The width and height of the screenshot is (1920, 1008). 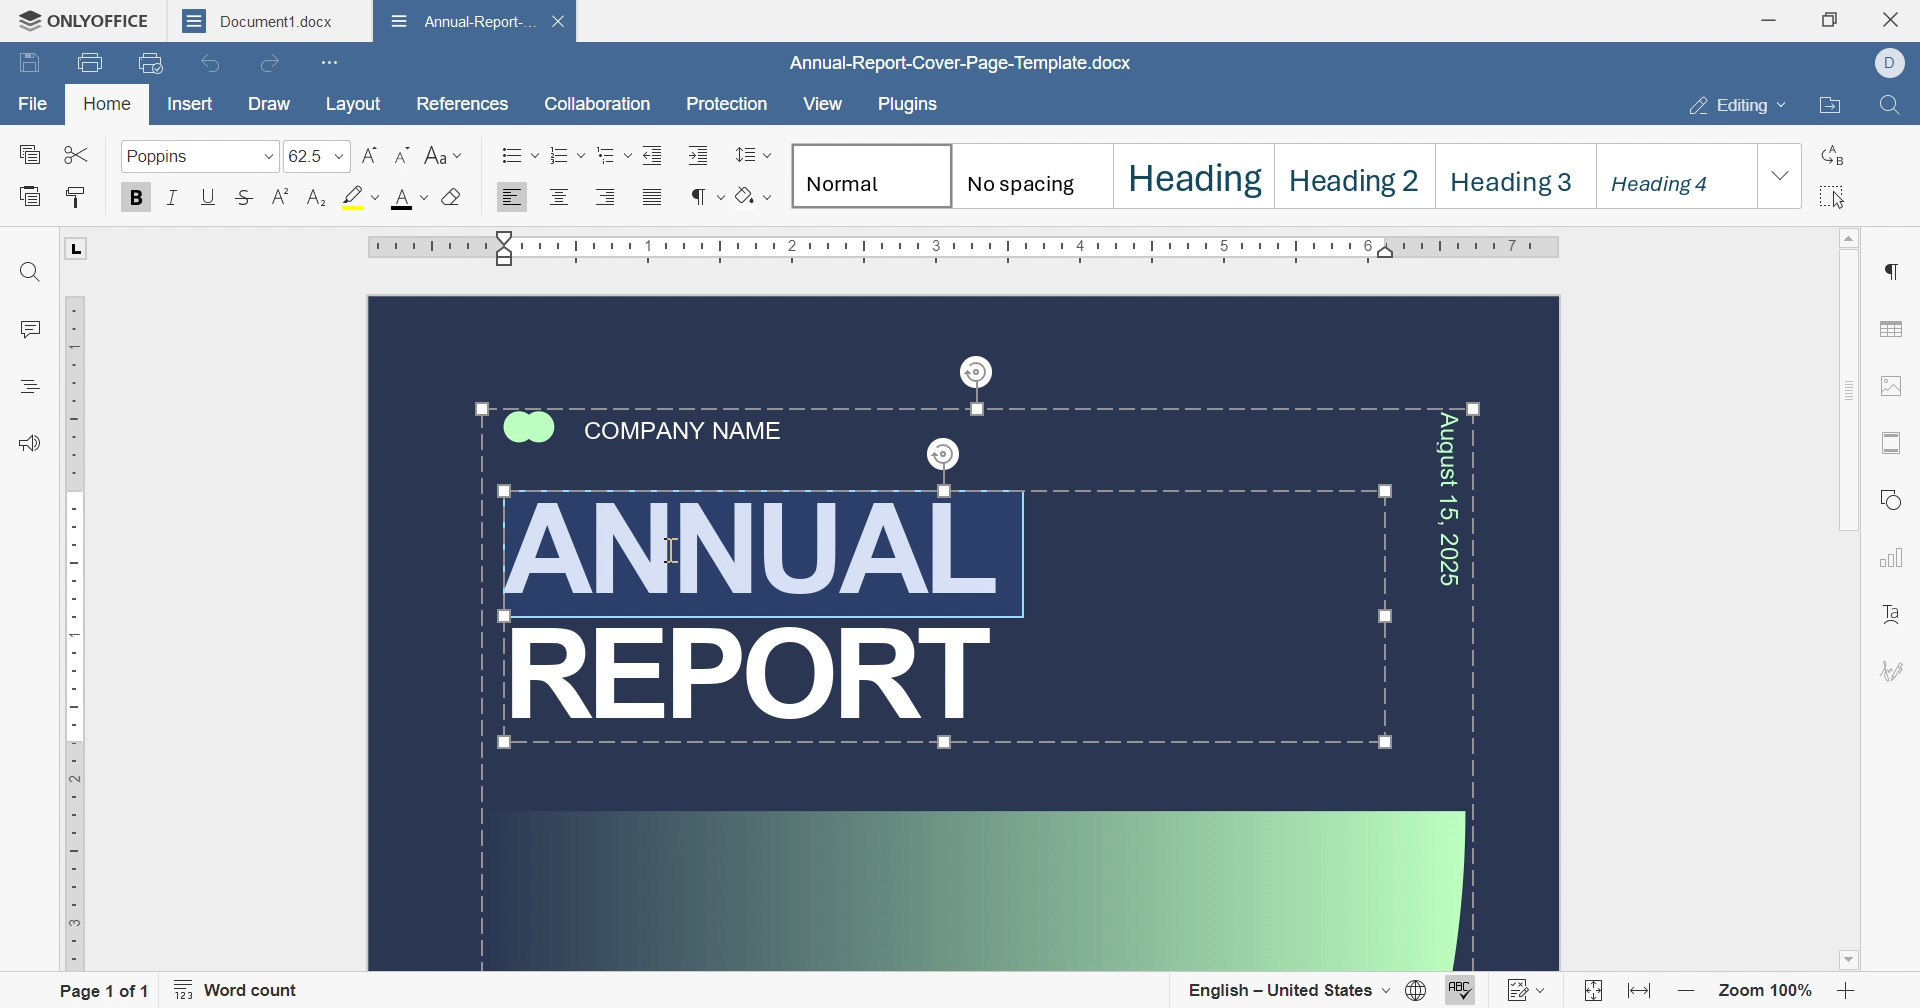 I want to click on save, so click(x=28, y=63).